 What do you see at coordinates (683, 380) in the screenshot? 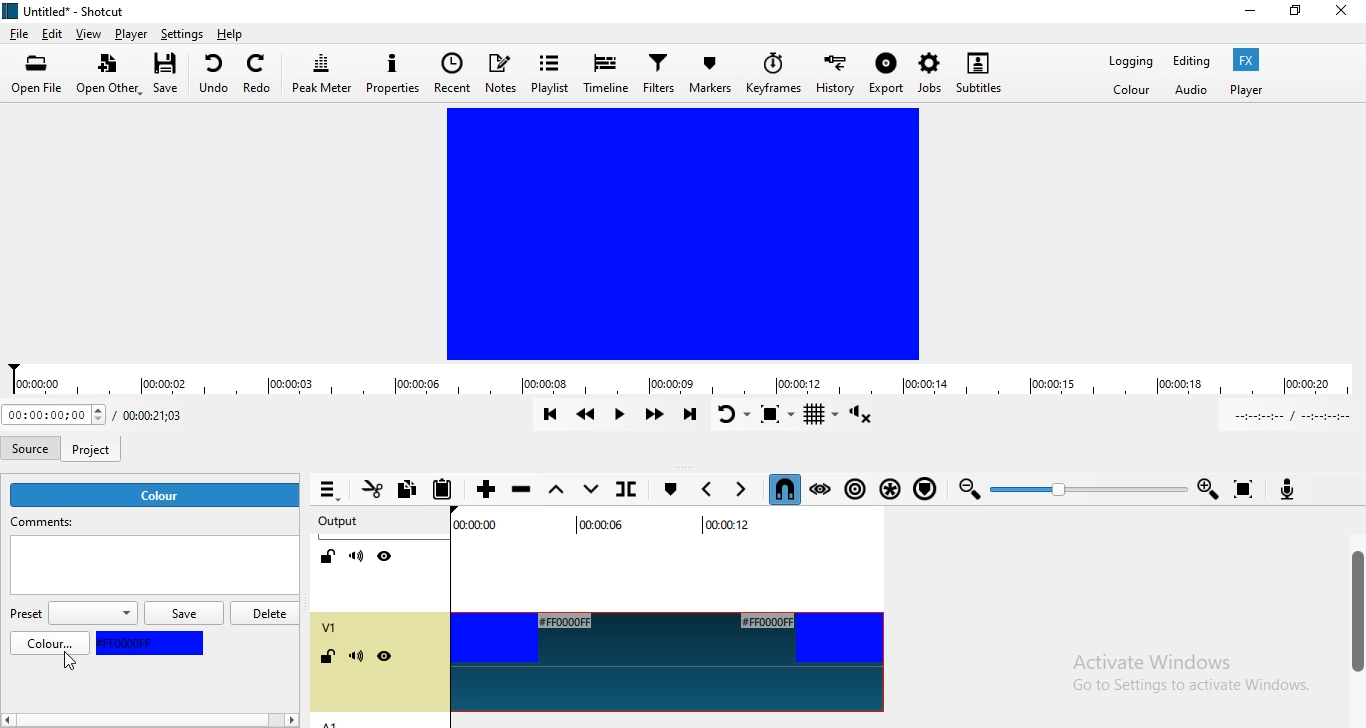
I see `timeline` at bounding box center [683, 380].